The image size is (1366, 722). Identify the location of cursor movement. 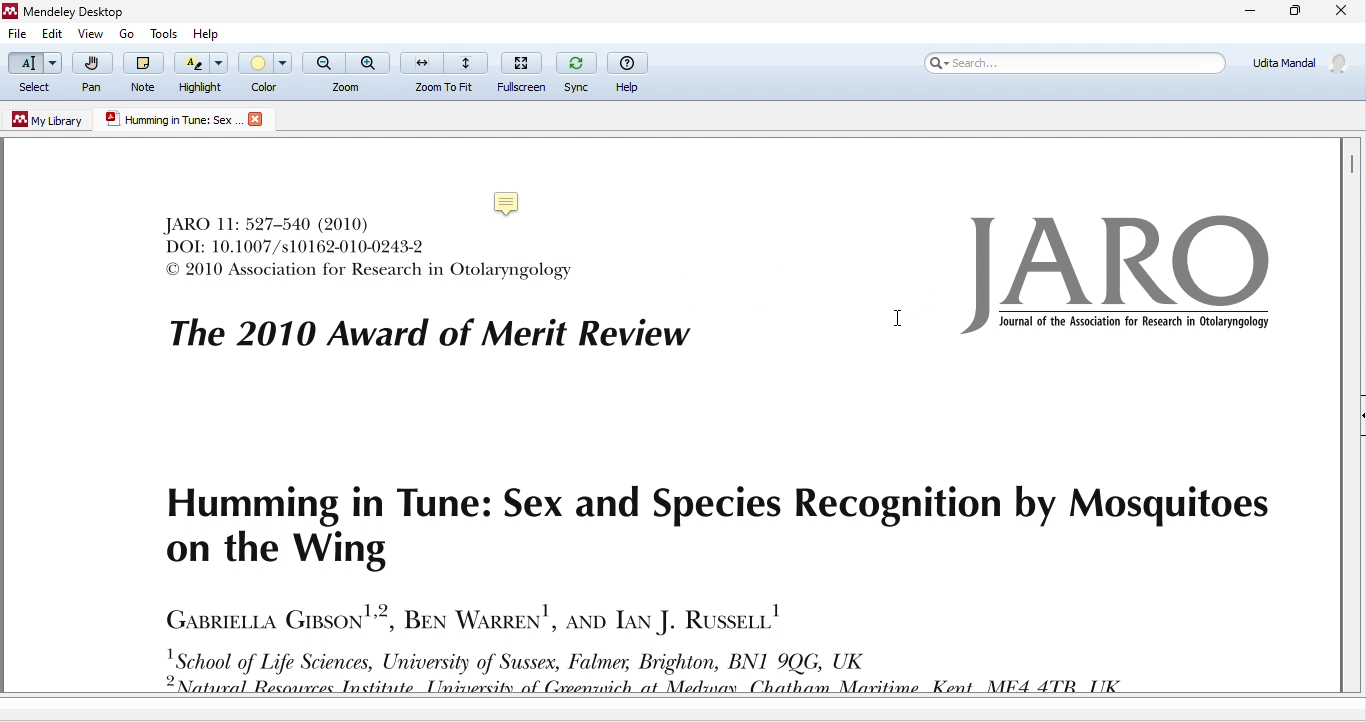
(899, 319).